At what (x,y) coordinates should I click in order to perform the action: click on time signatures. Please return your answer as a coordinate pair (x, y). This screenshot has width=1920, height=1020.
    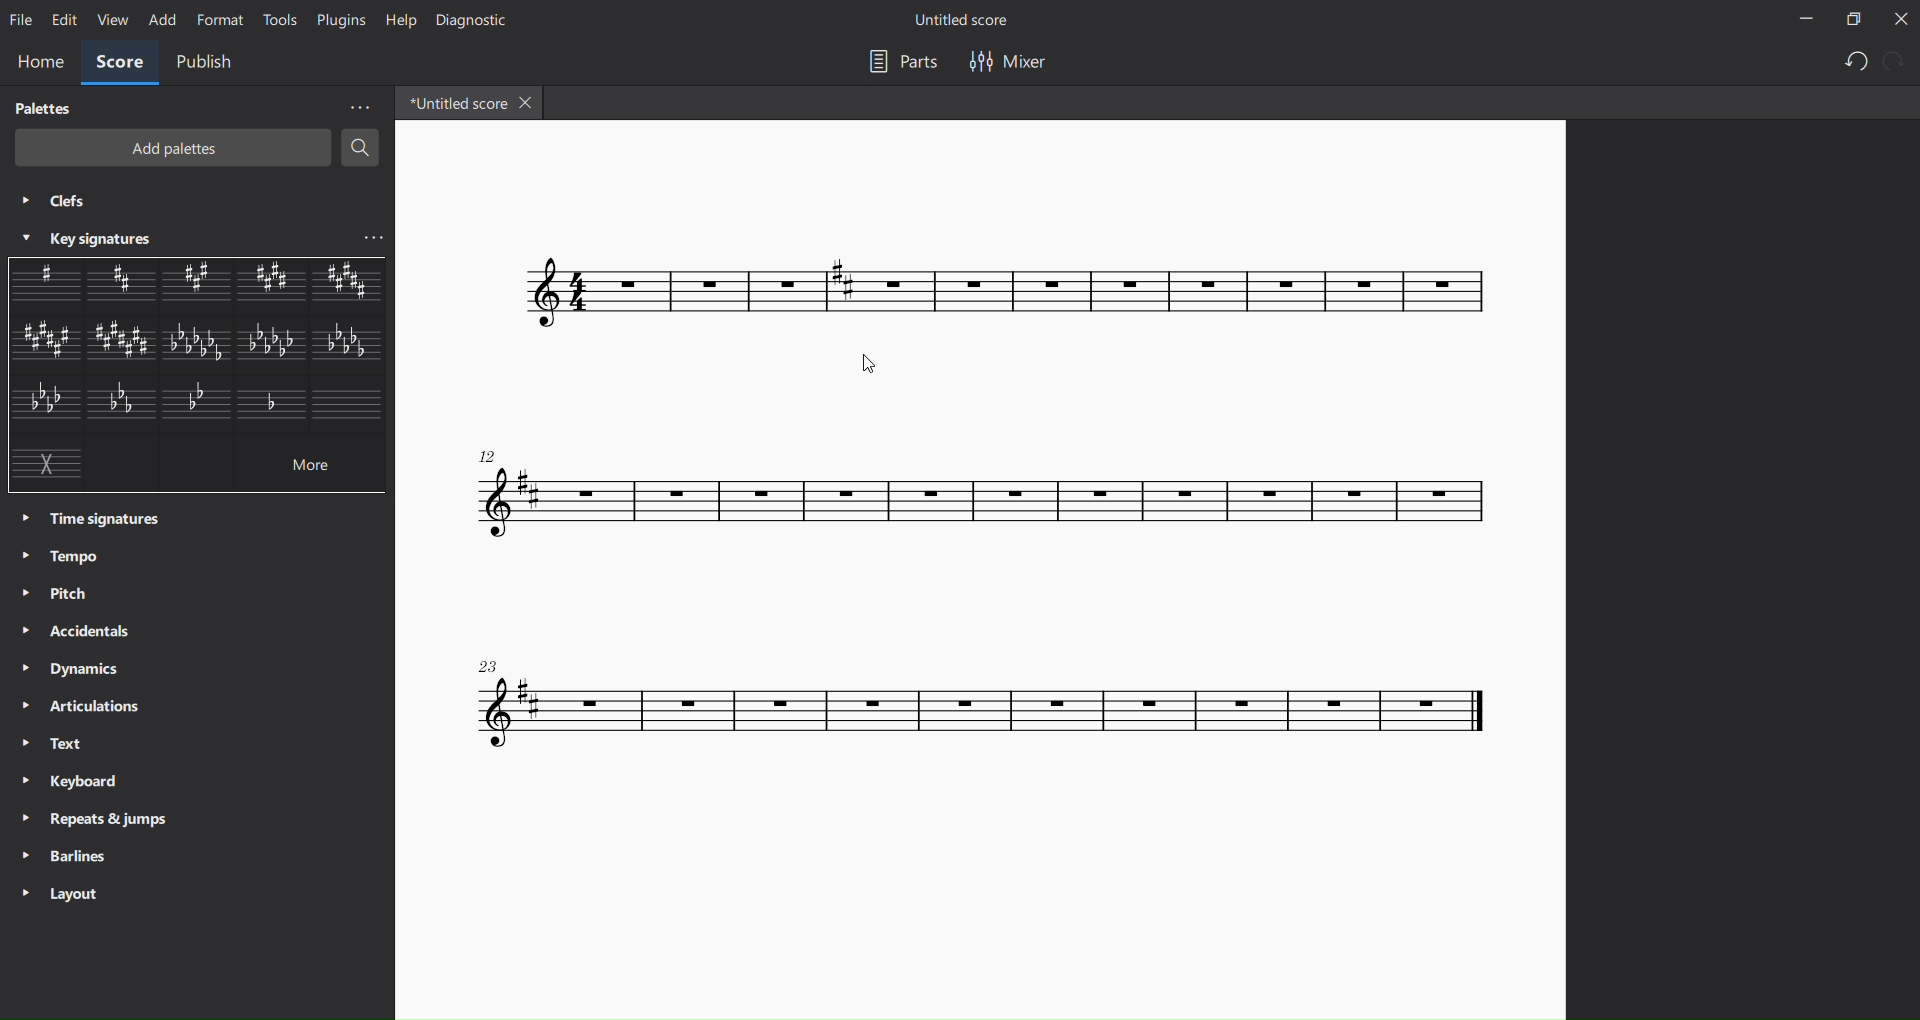
    Looking at the image, I should click on (86, 520).